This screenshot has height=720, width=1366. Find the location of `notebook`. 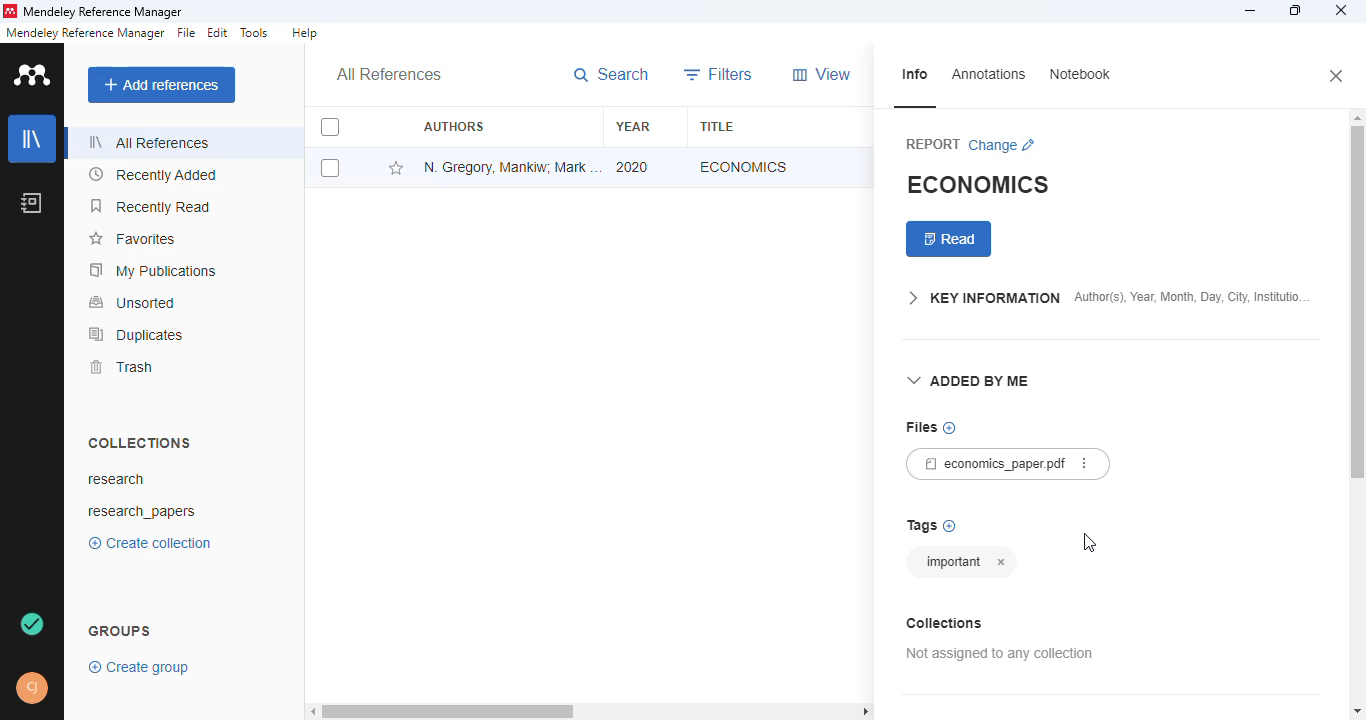

notebook is located at coordinates (1081, 74).